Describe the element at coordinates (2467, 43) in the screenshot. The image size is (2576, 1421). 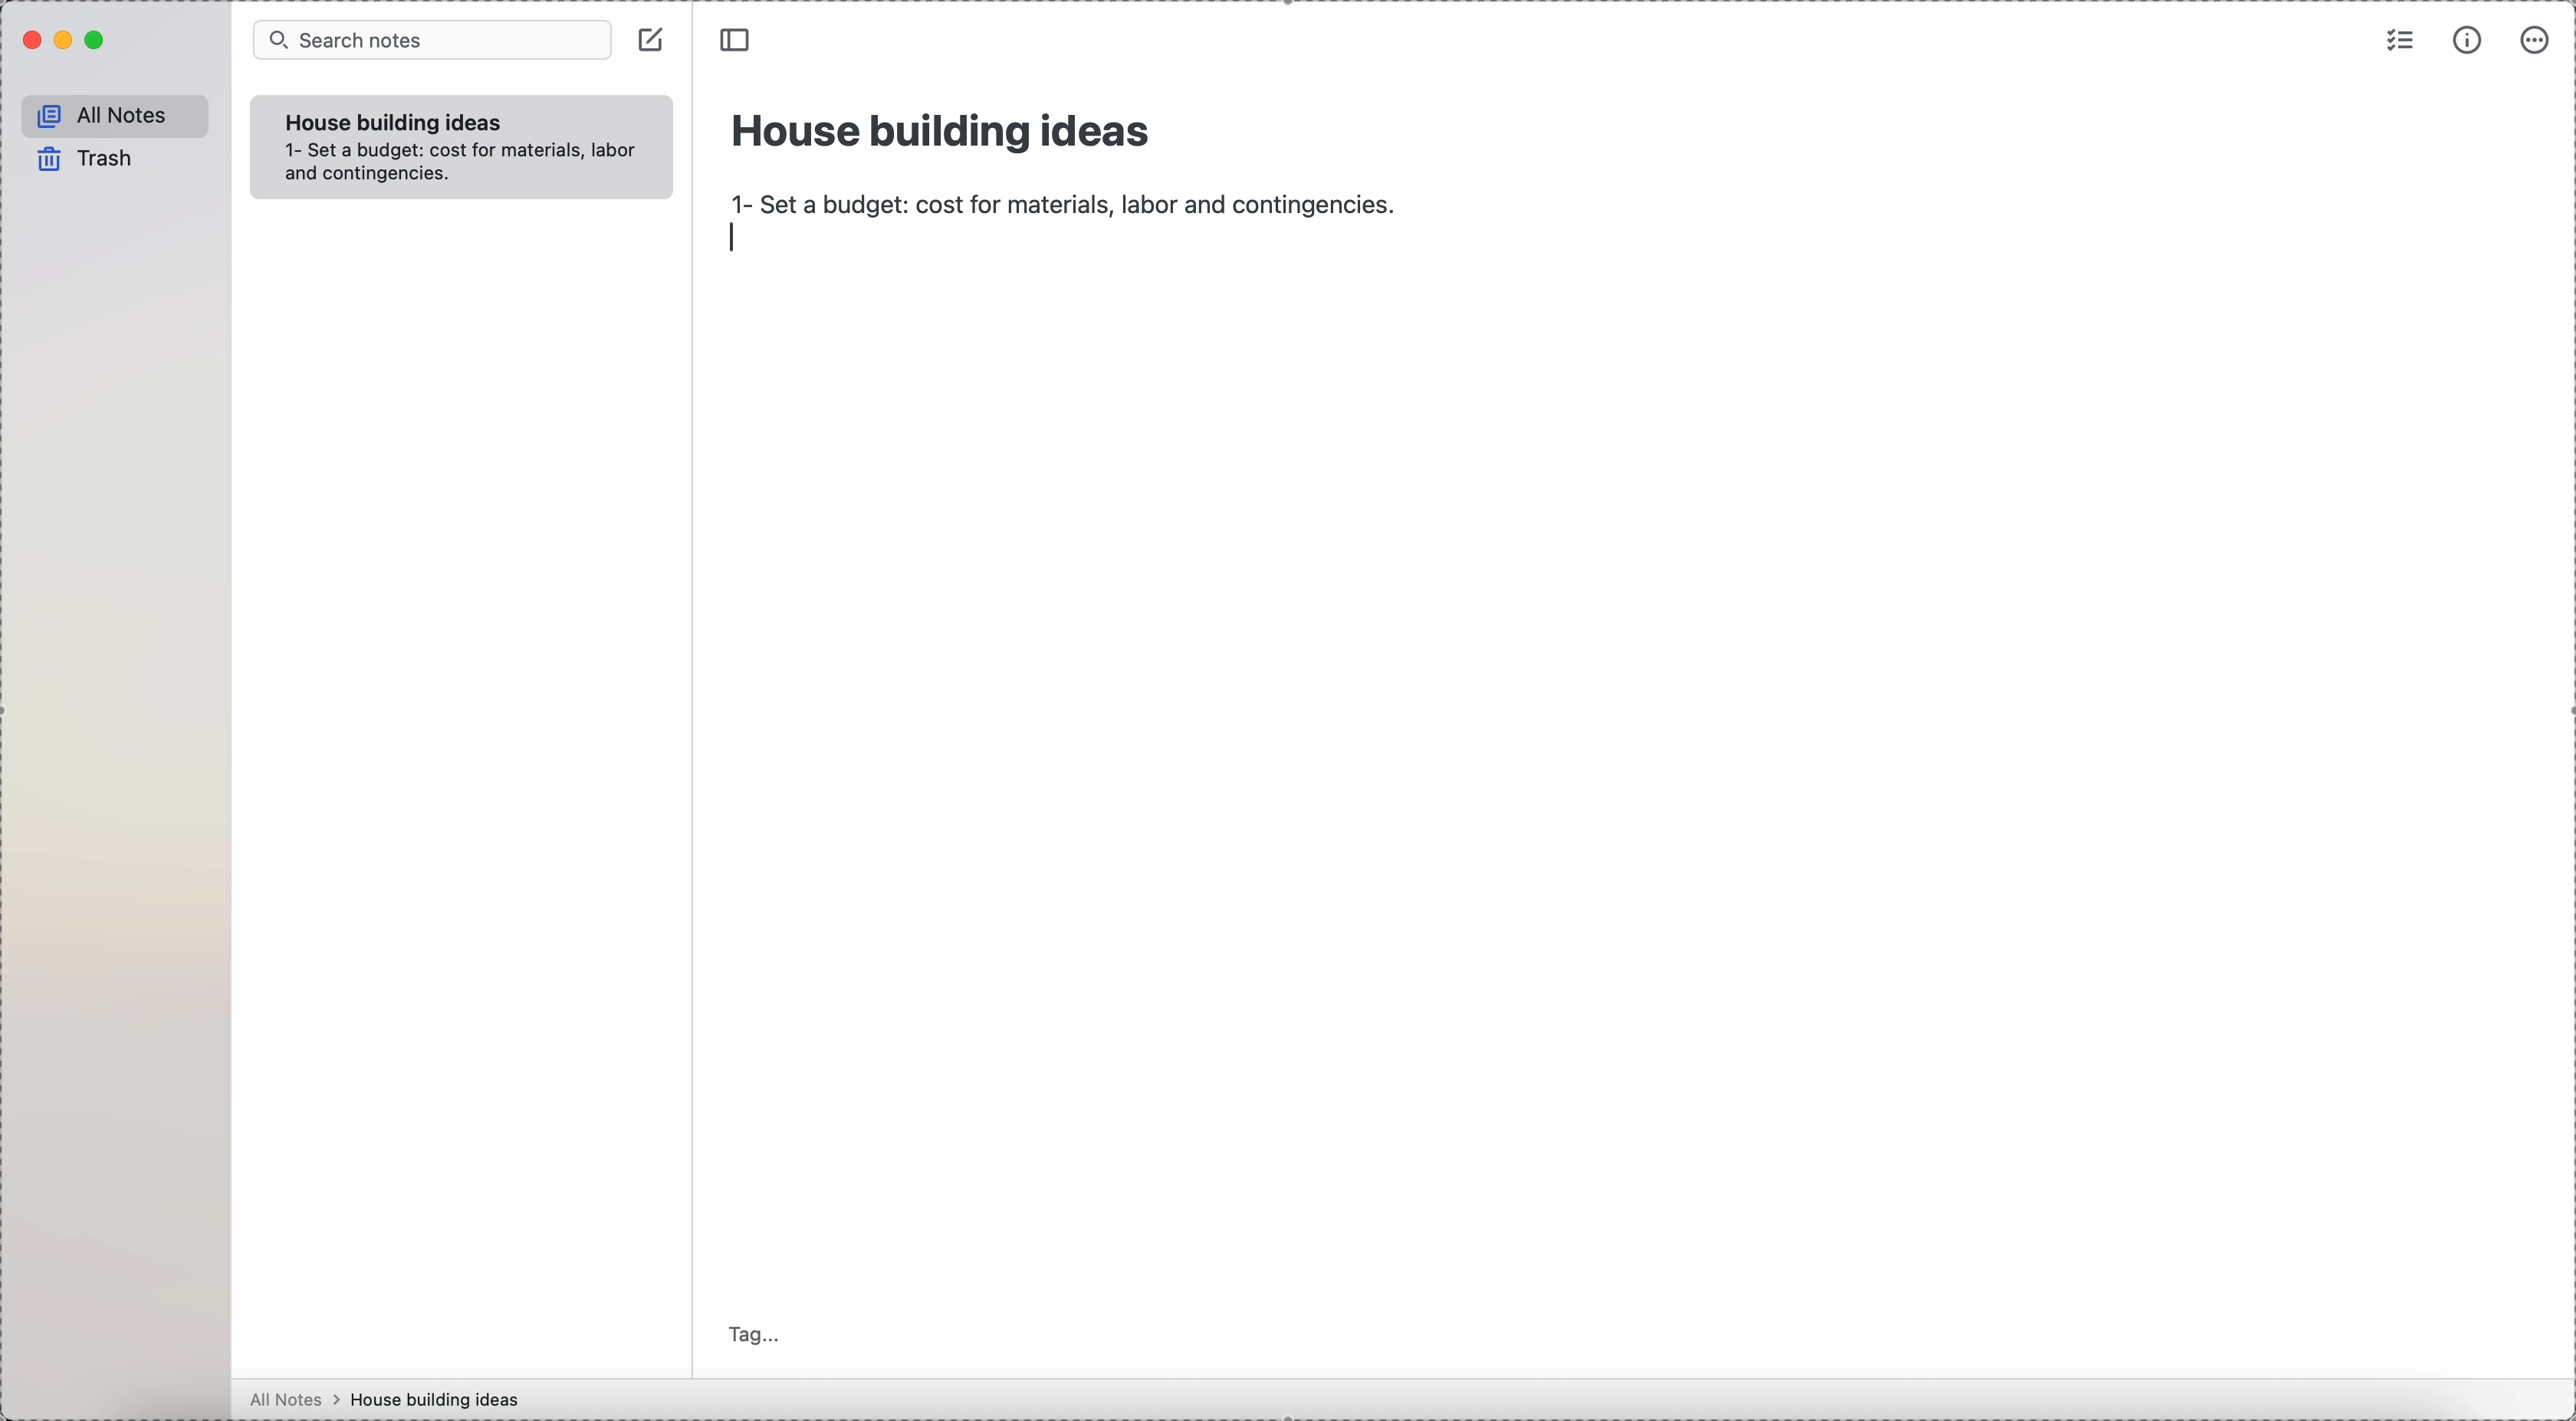
I see `metrics` at that location.